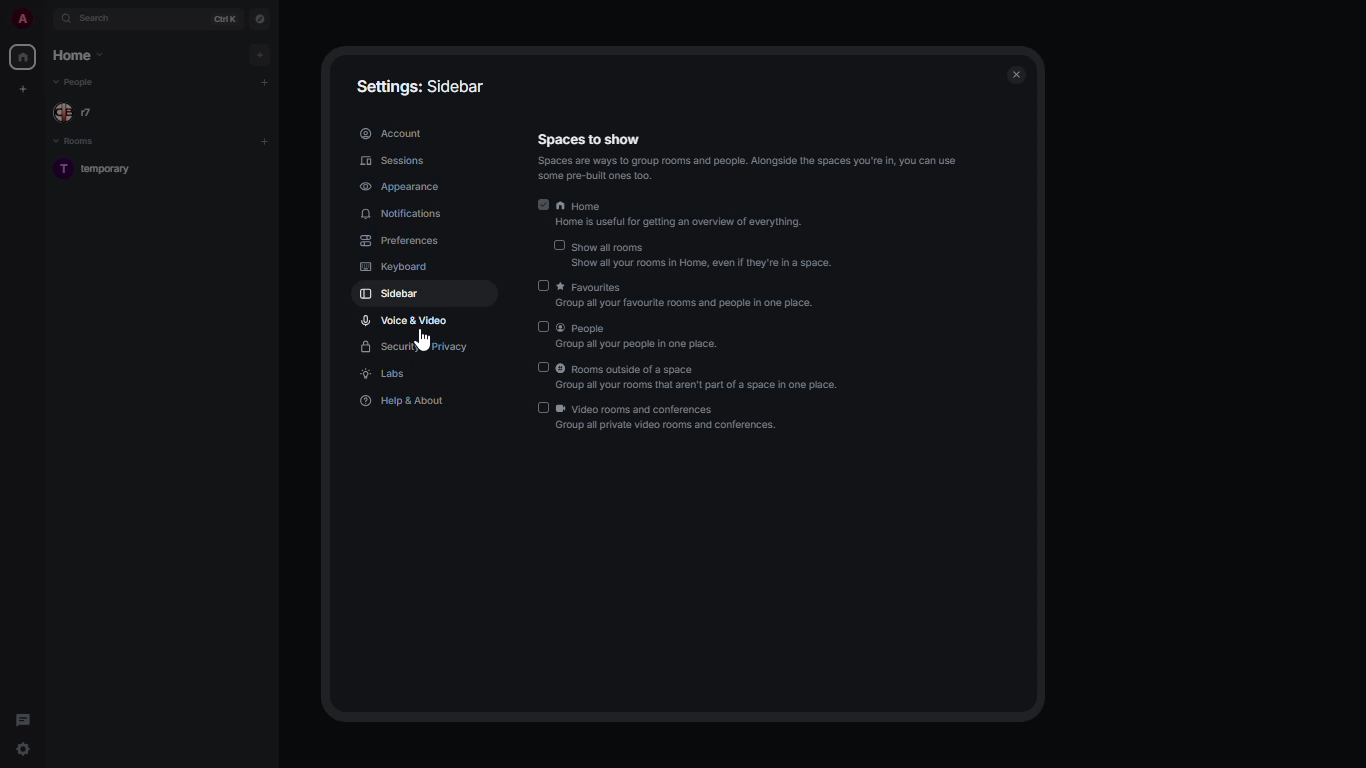 Image resolution: width=1366 pixels, height=768 pixels. I want to click on security & privacy, so click(416, 348).